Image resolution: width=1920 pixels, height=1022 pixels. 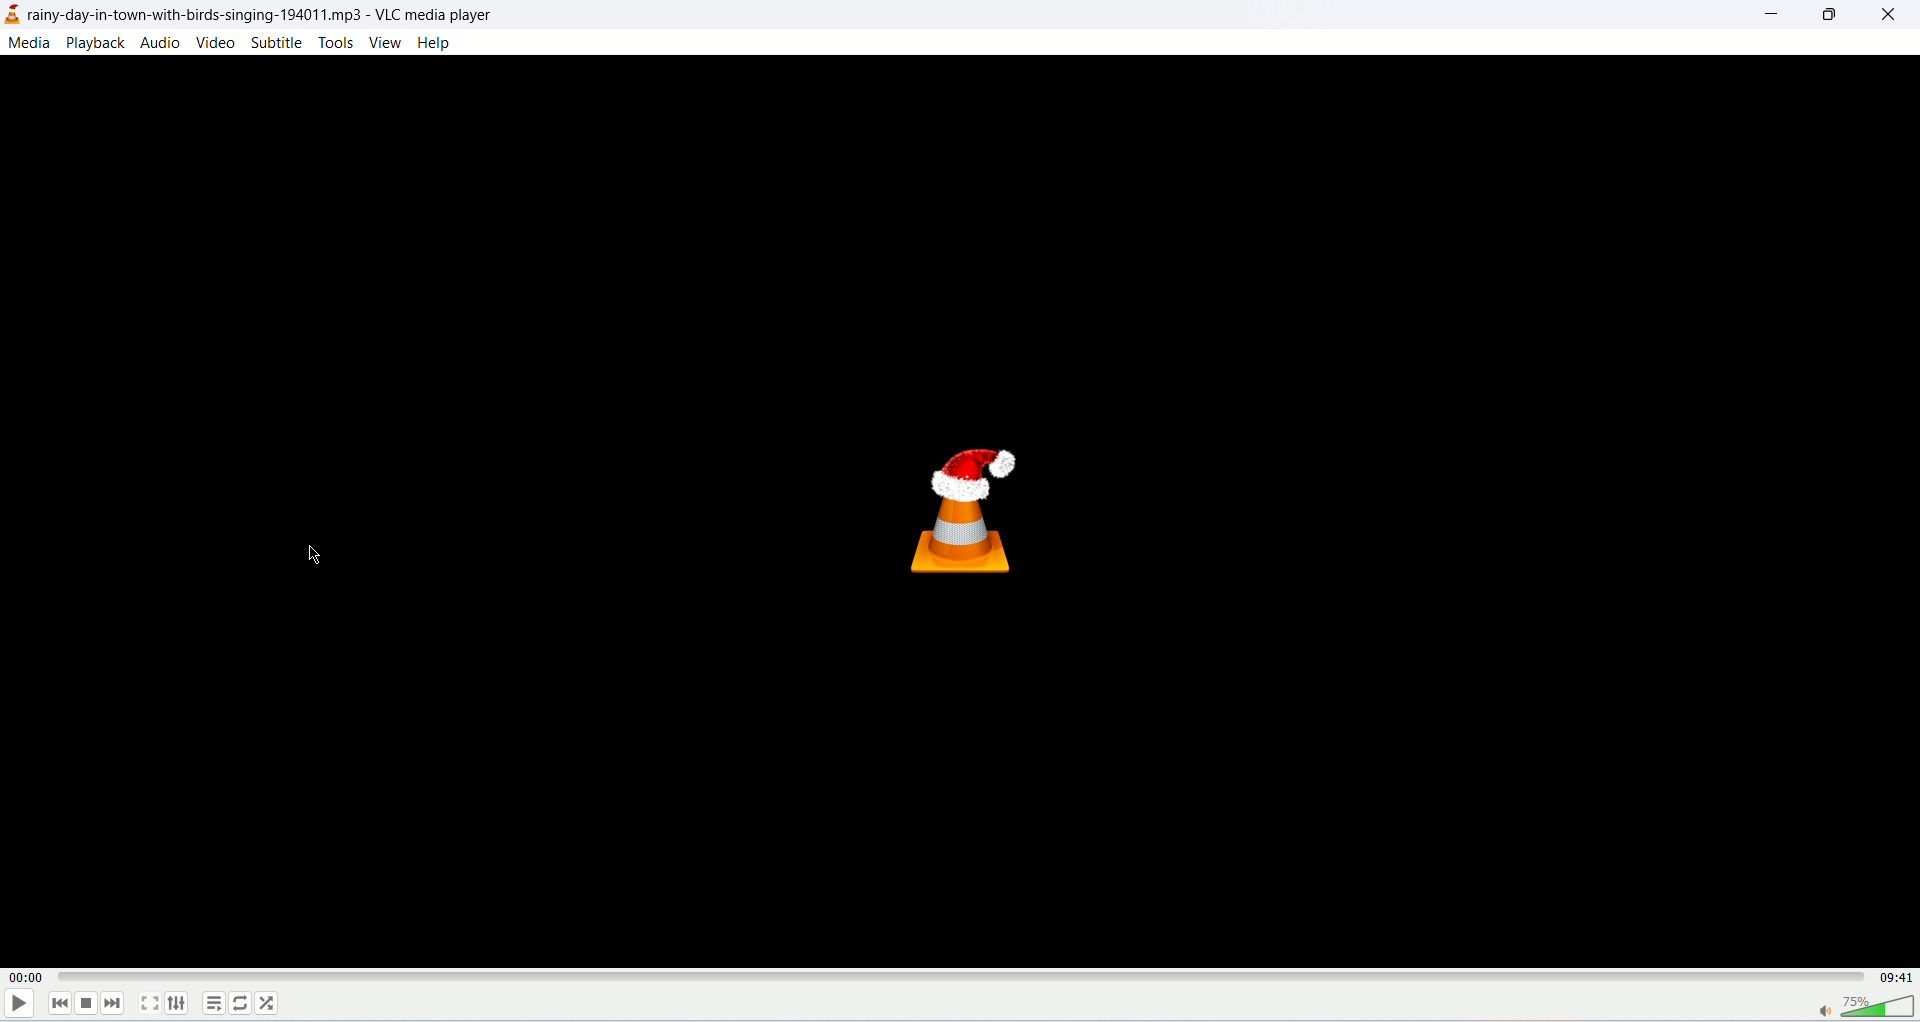 I want to click on mouse cursor, so click(x=313, y=560).